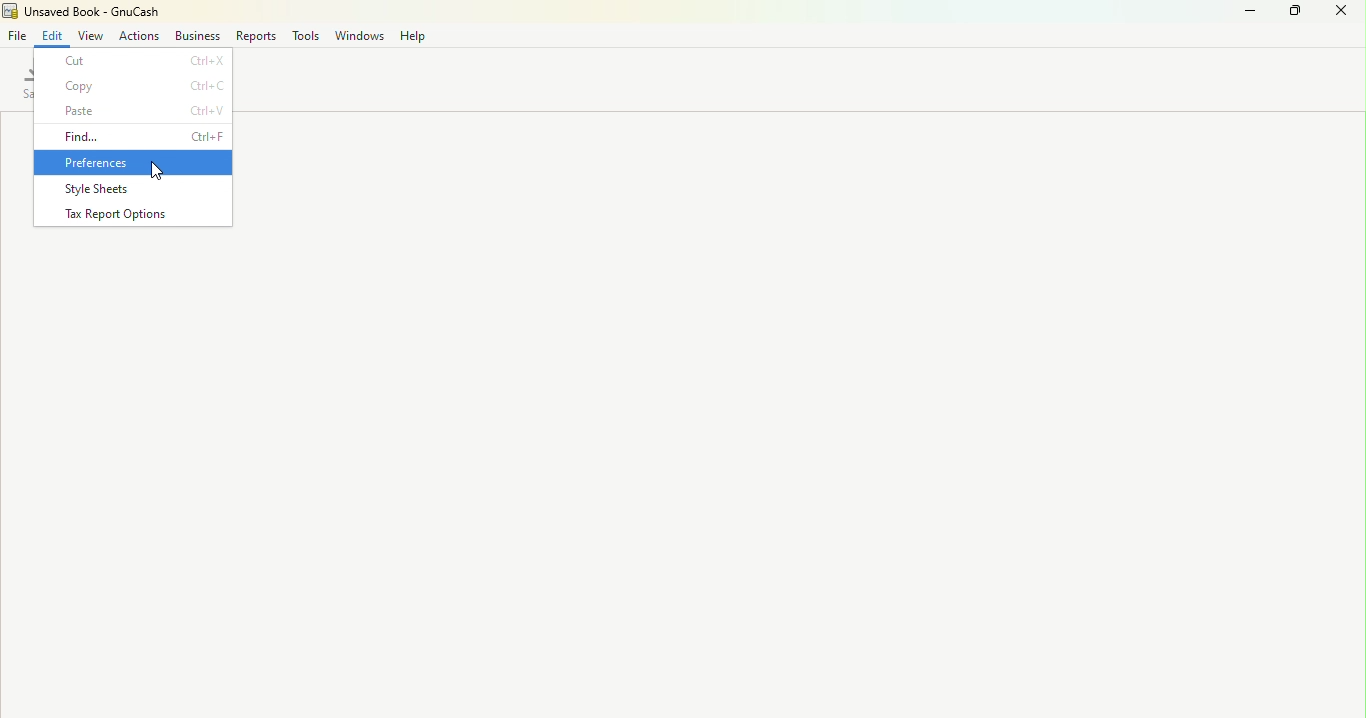 Image resolution: width=1366 pixels, height=718 pixels. I want to click on Paste, so click(138, 112).